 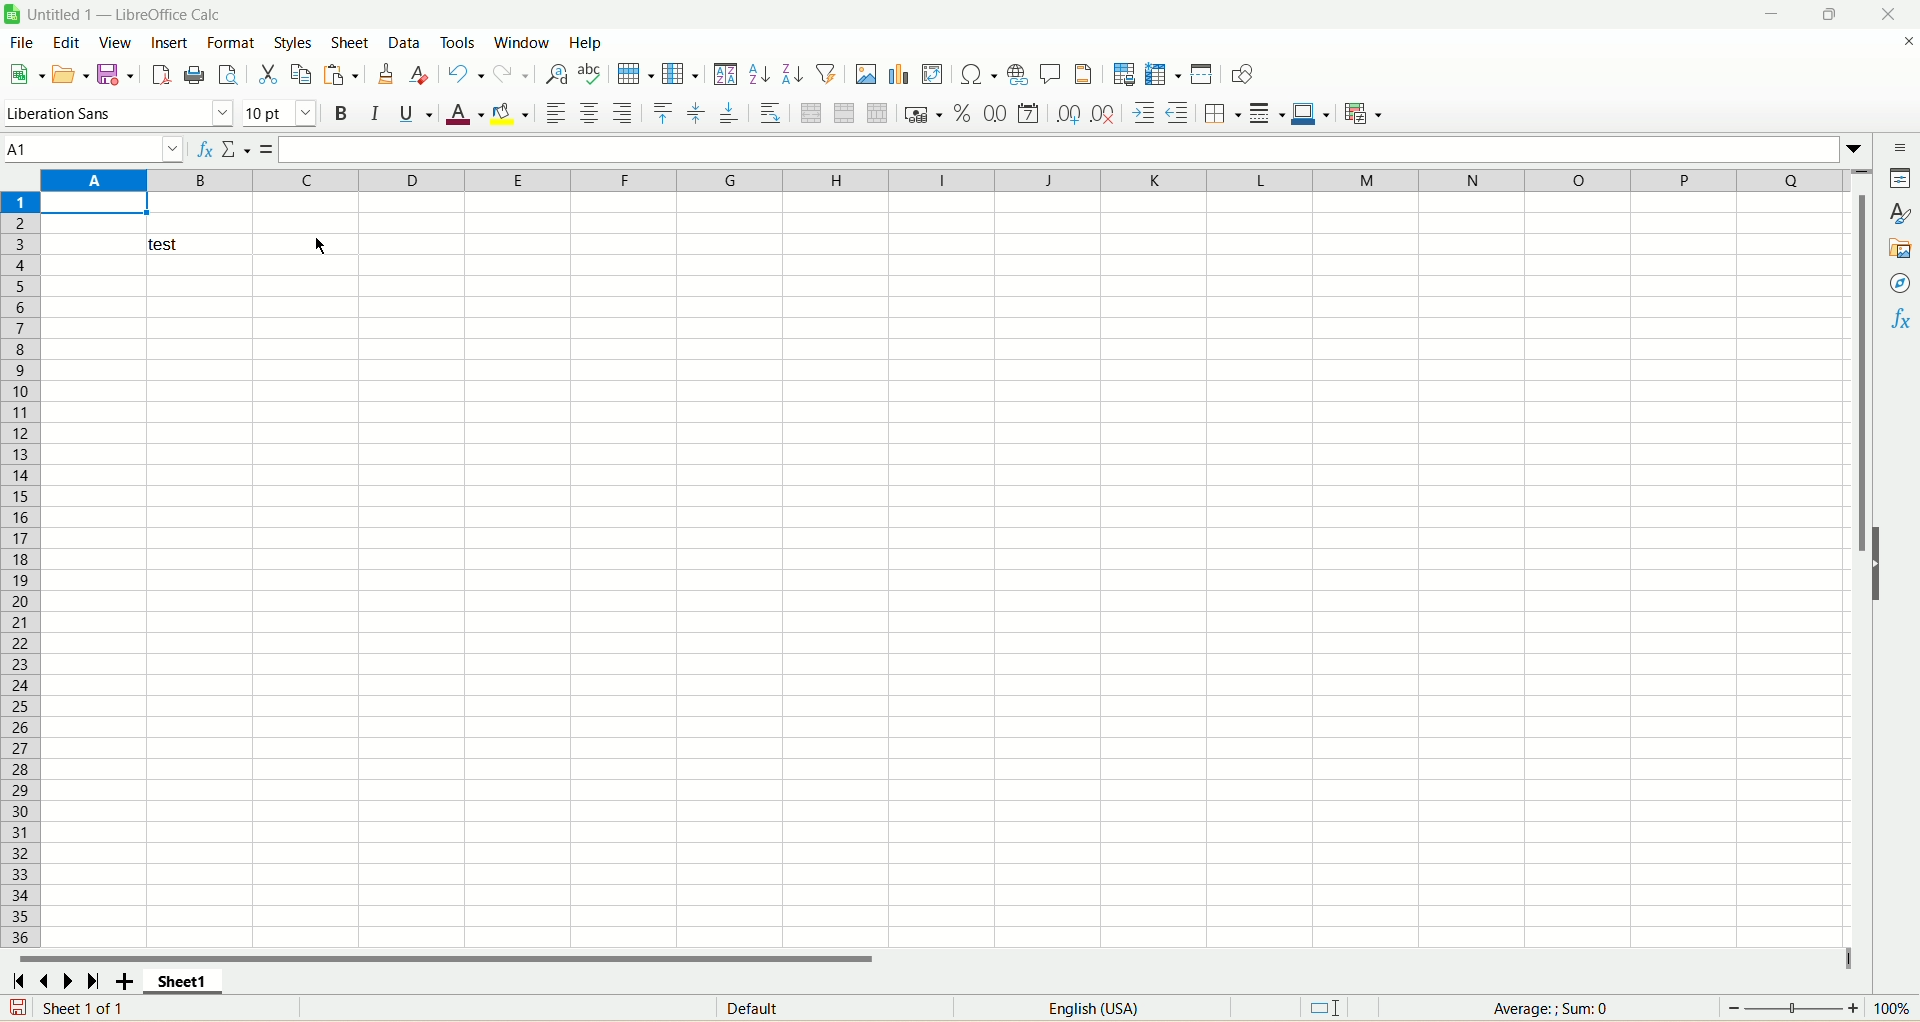 What do you see at coordinates (351, 42) in the screenshot?
I see `sheet` at bounding box center [351, 42].